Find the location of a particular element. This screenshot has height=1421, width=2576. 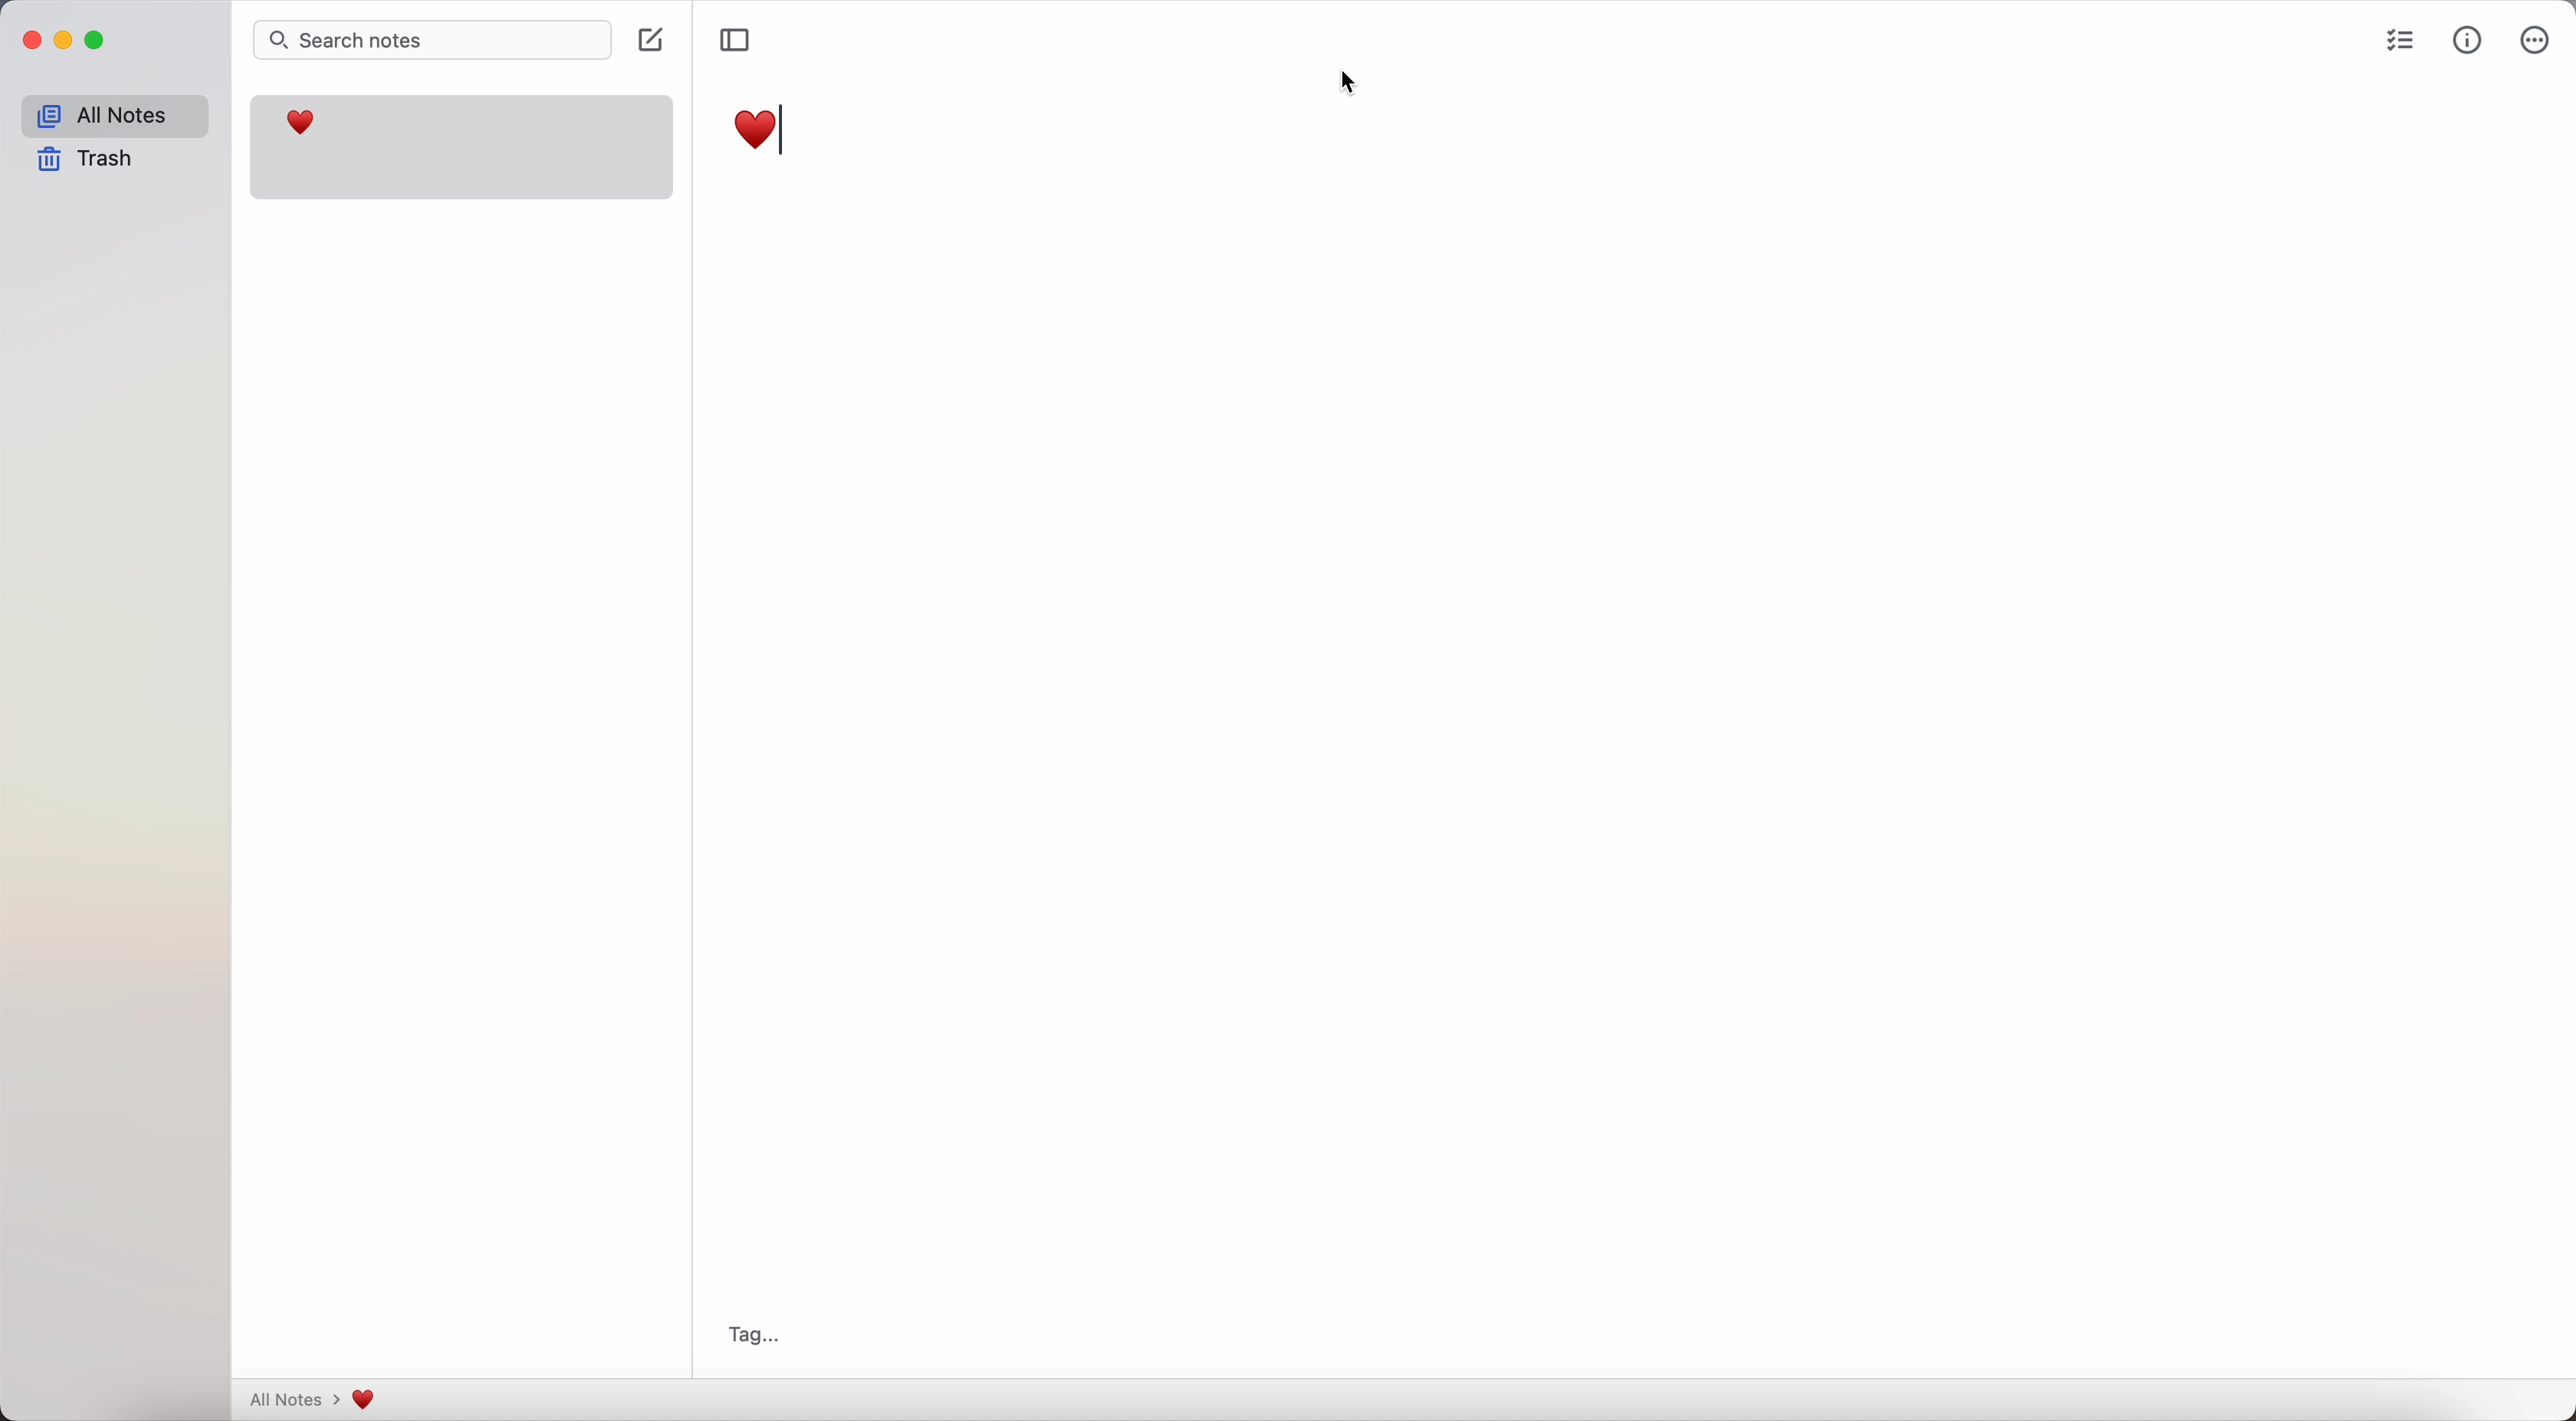

create note is located at coordinates (651, 38).